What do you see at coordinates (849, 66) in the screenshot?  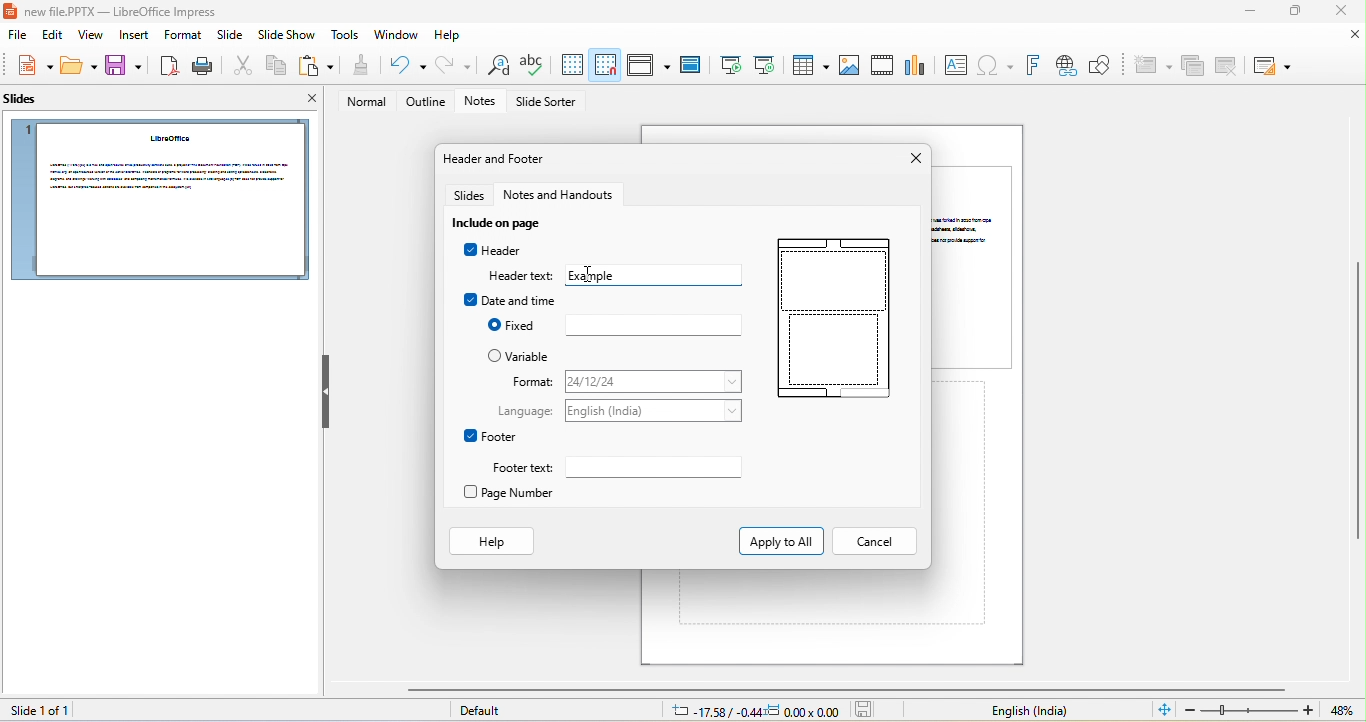 I see `image` at bounding box center [849, 66].